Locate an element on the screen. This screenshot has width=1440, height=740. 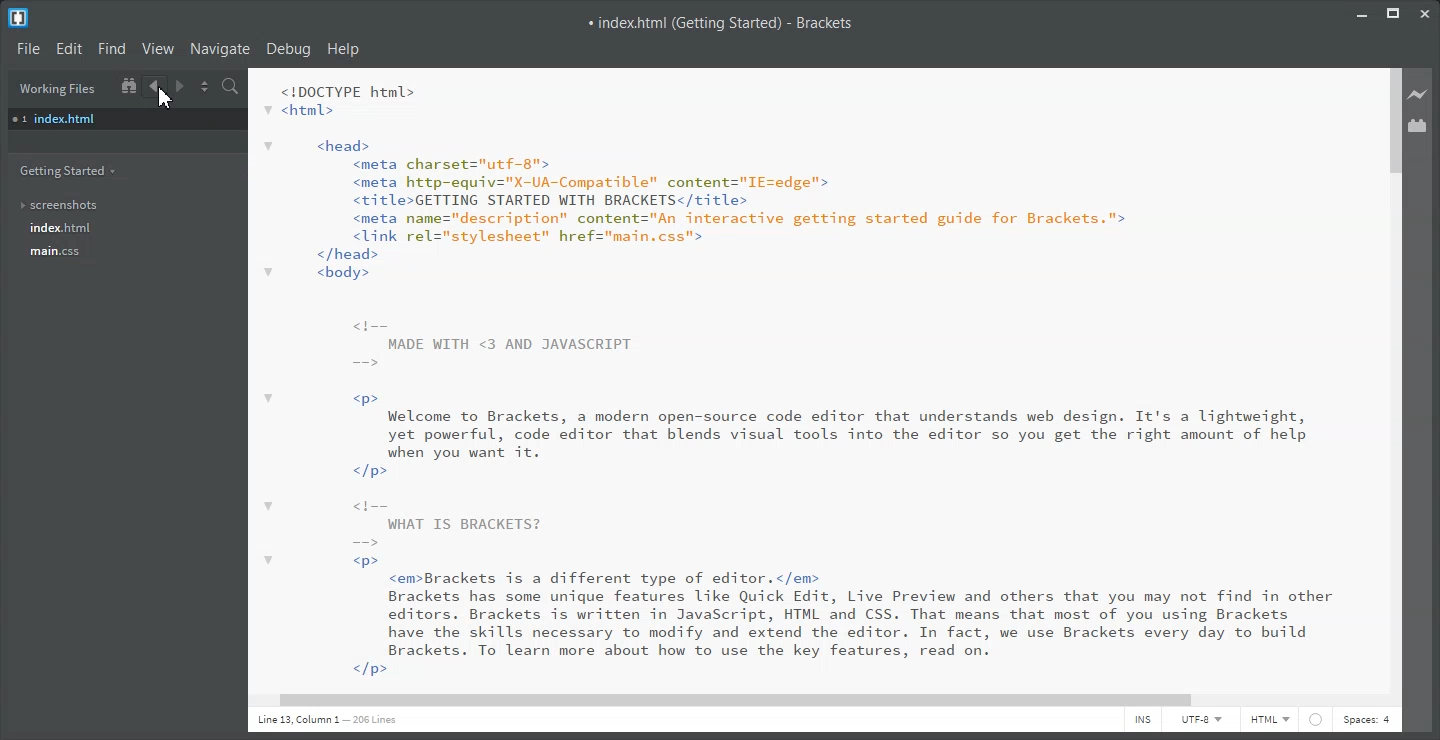
Navigate Backward is located at coordinates (156, 86).